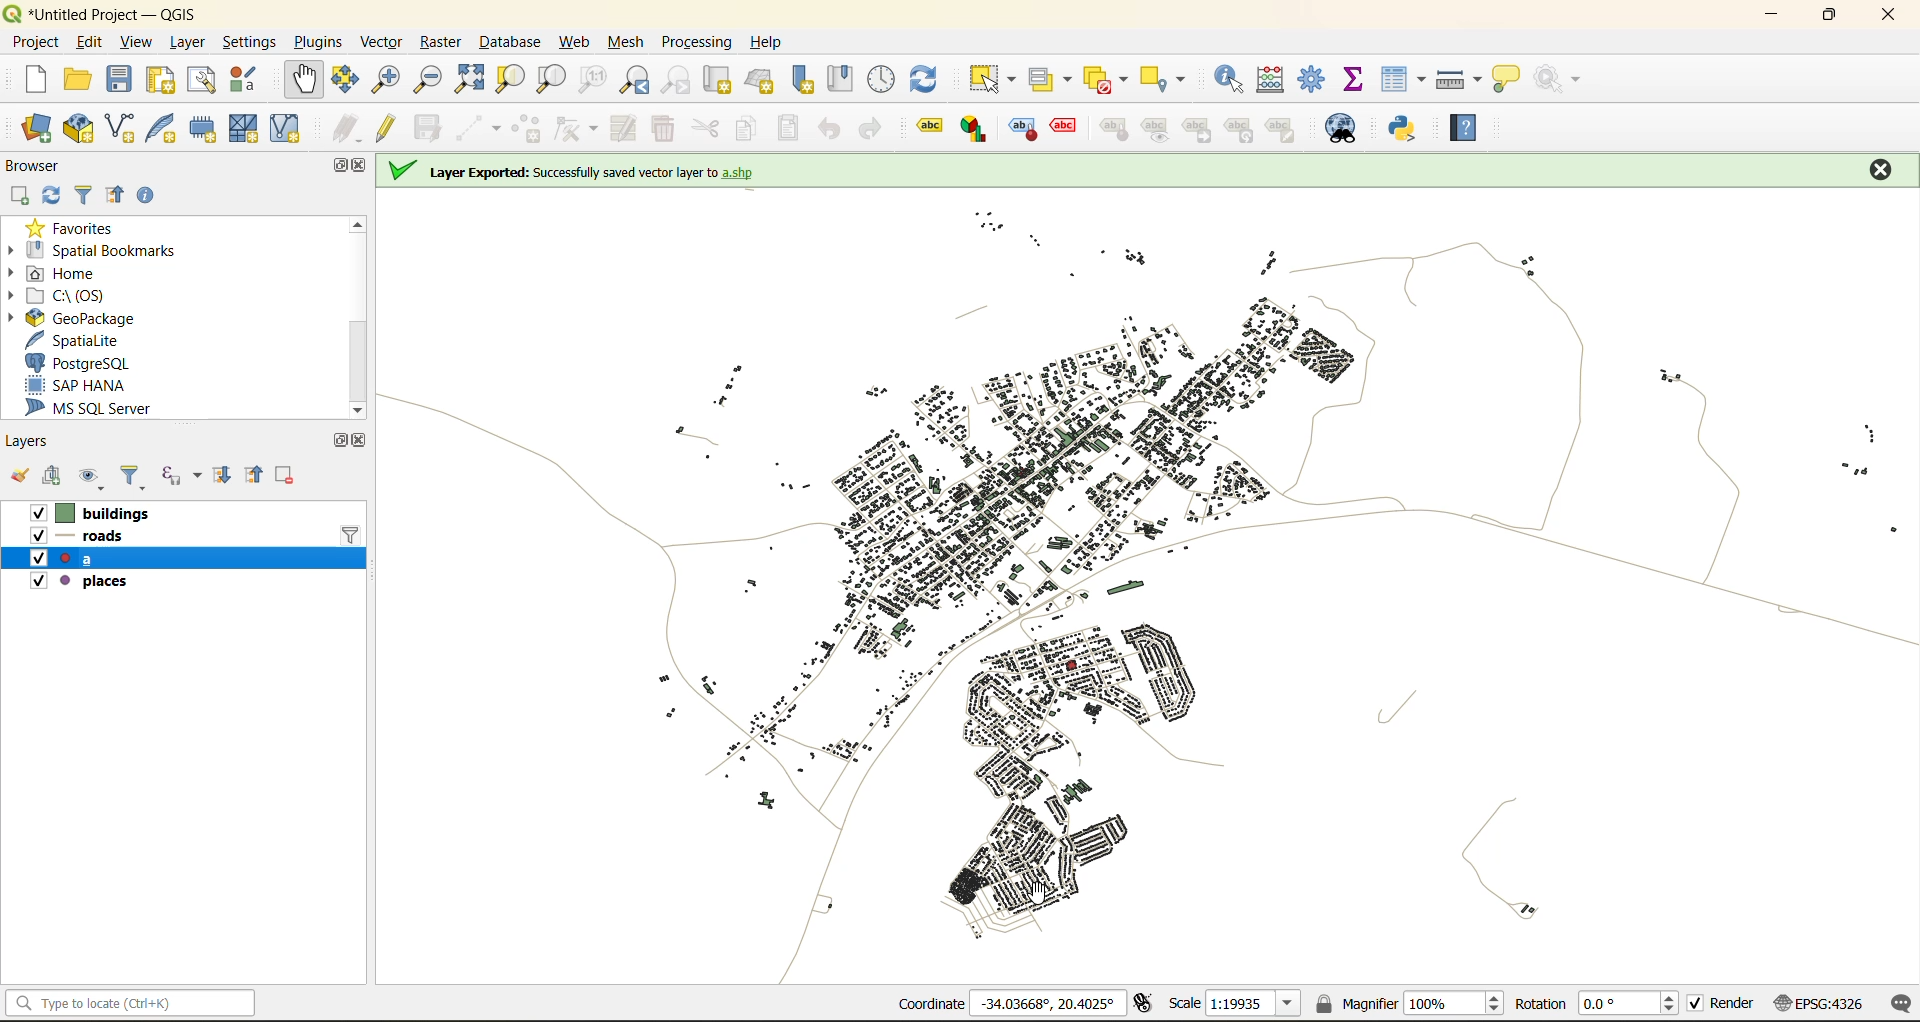 This screenshot has height=1022, width=1920. I want to click on log messages, so click(1898, 1004).